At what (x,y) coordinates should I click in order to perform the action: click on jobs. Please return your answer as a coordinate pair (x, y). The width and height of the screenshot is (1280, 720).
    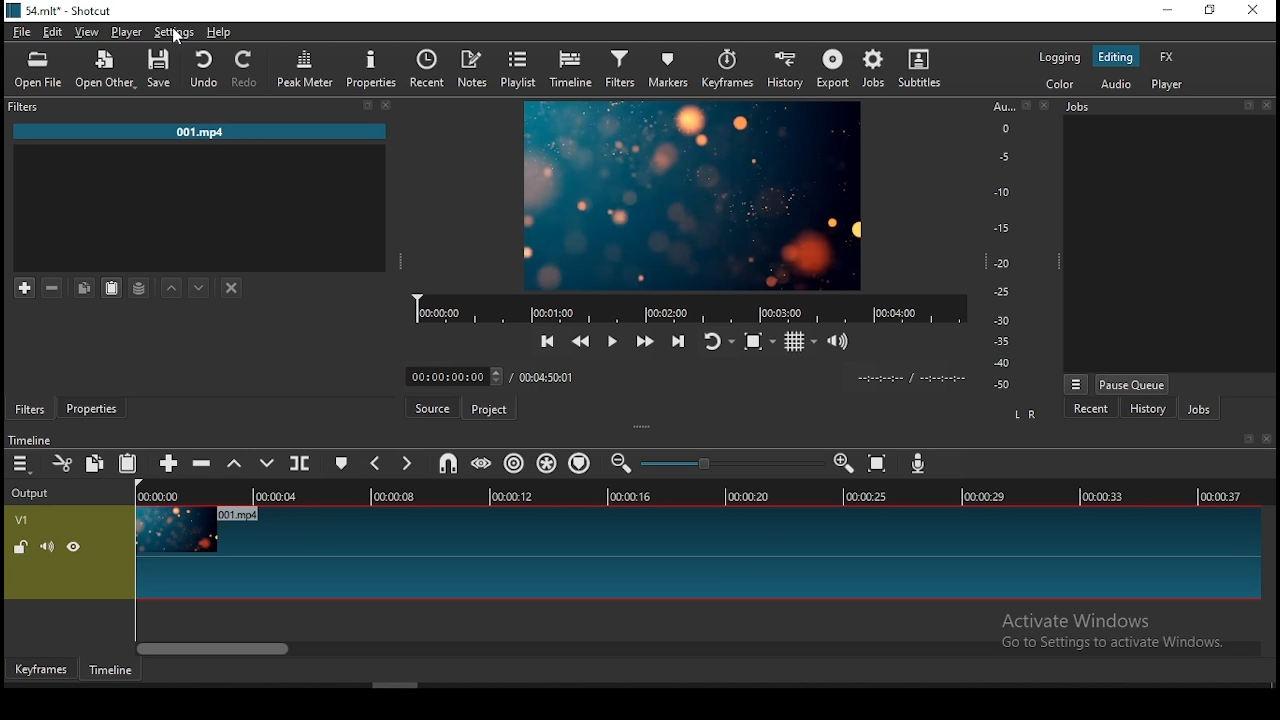
    Looking at the image, I should click on (1080, 106).